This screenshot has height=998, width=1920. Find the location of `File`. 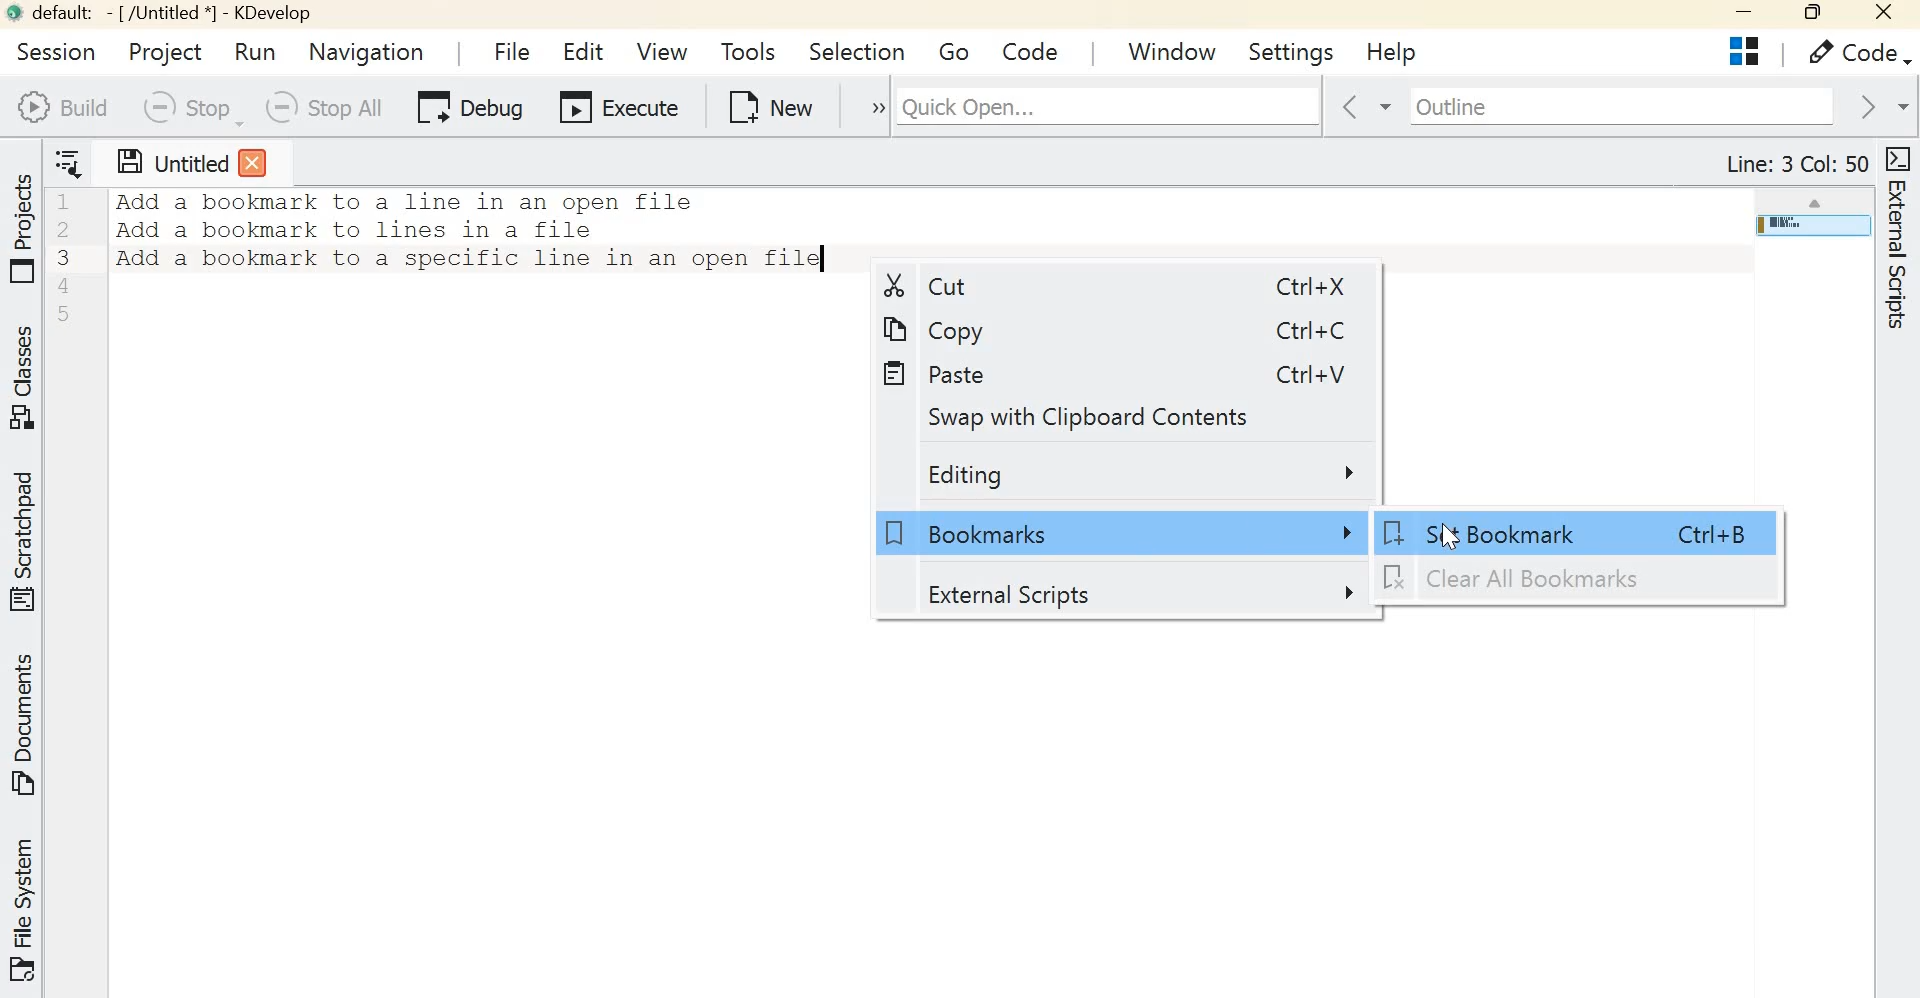

File is located at coordinates (506, 46).